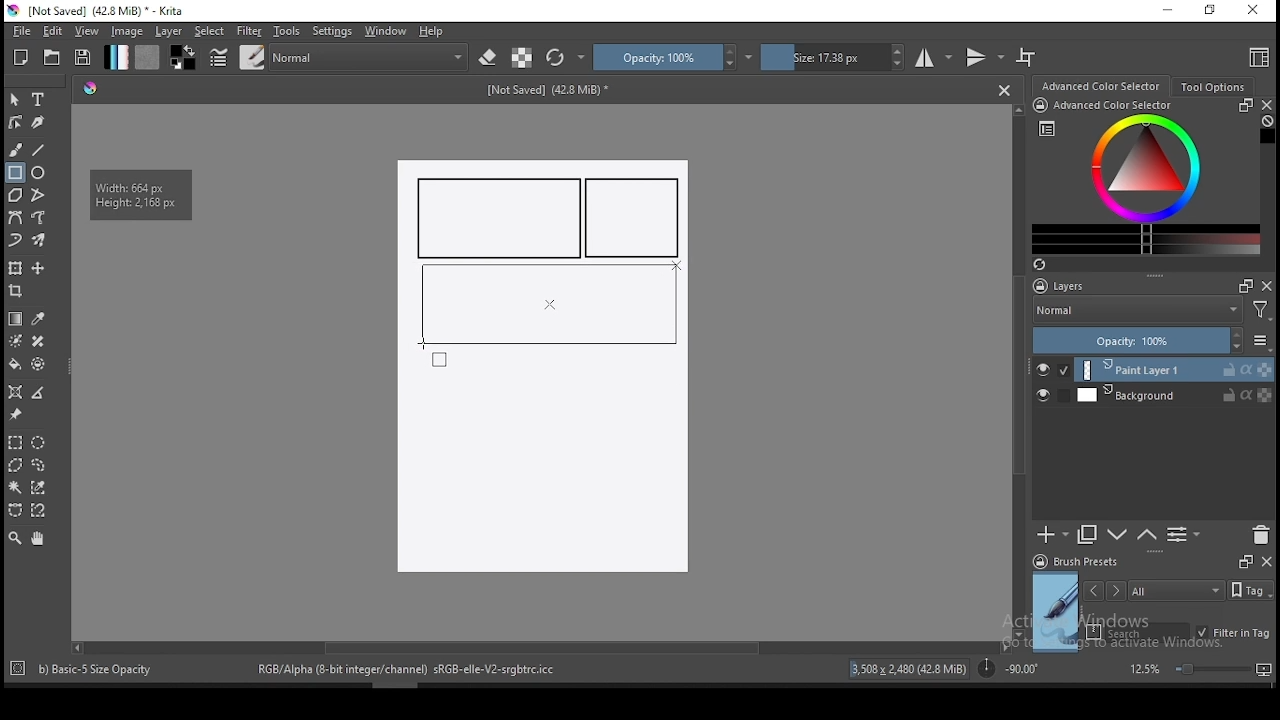  Describe the element at coordinates (1103, 85) in the screenshot. I see `advance color selector` at that location.